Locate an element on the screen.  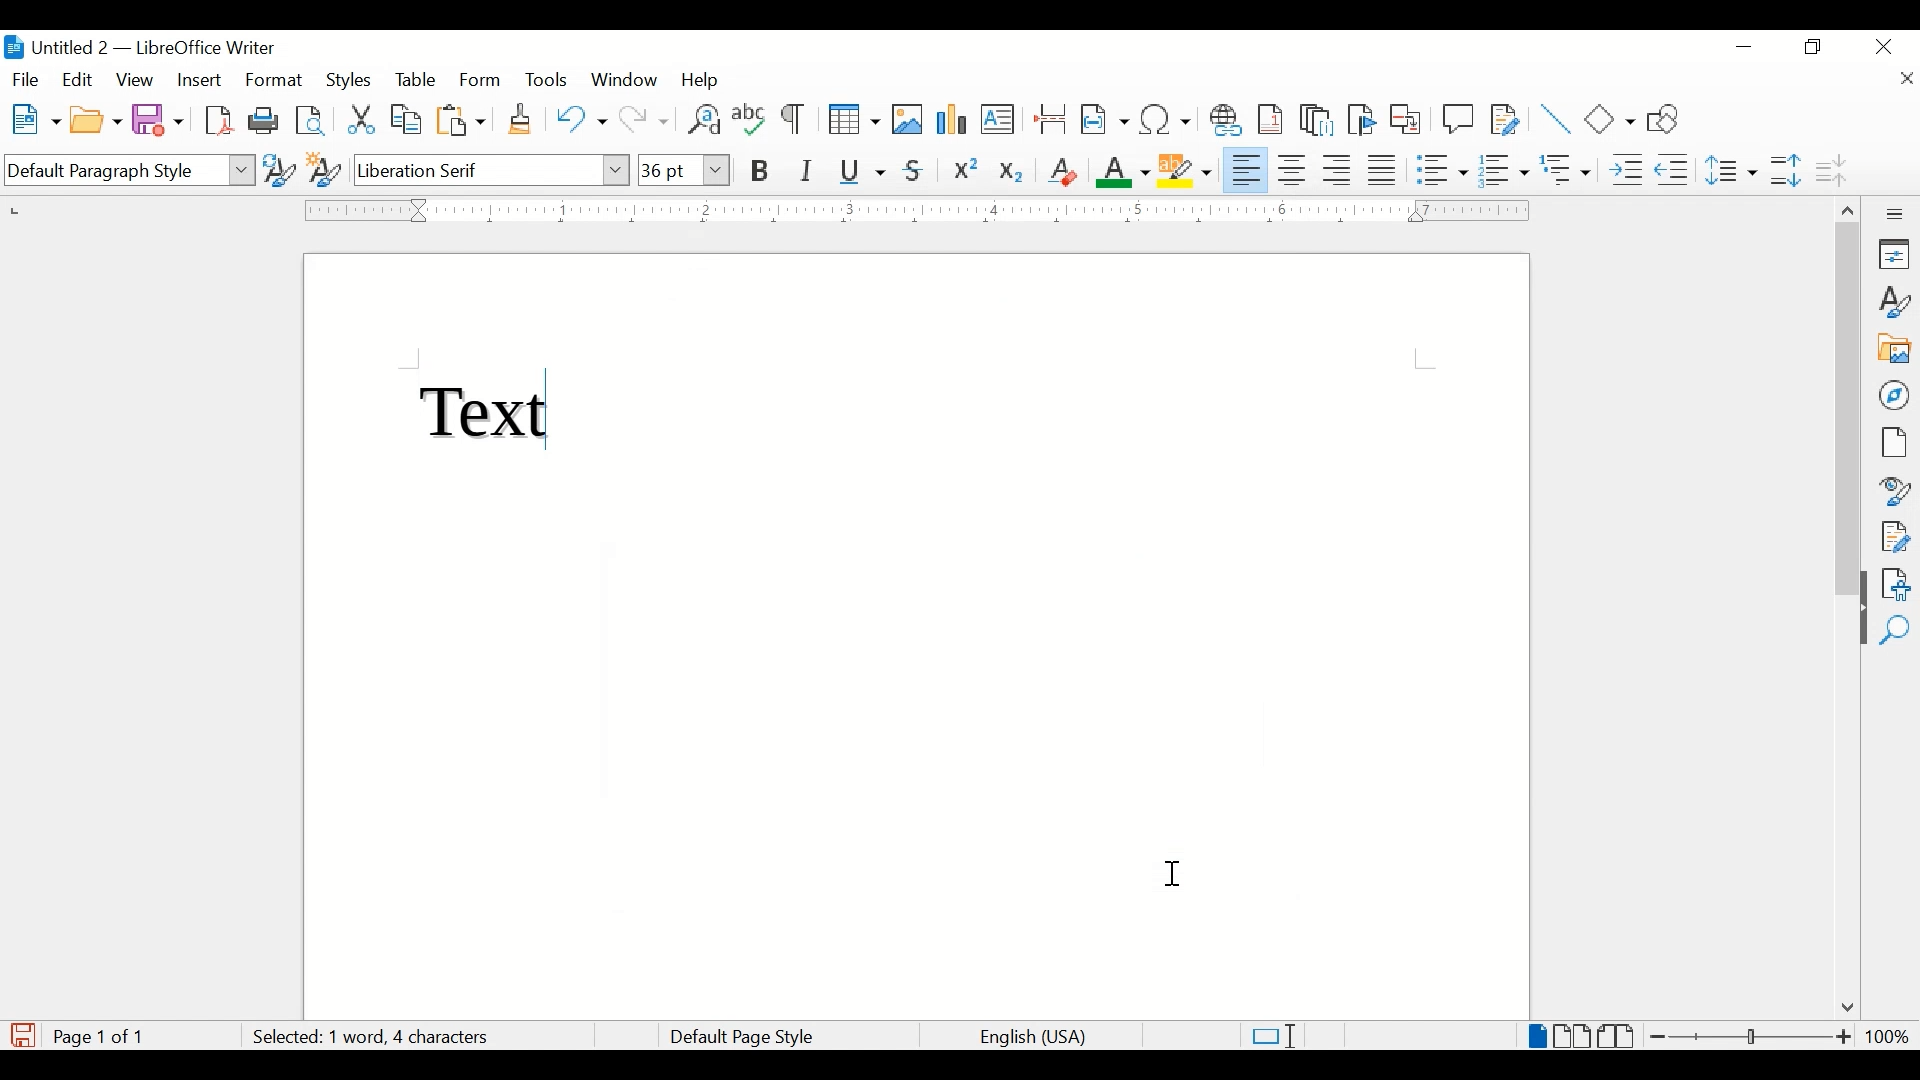
italic is located at coordinates (807, 171).